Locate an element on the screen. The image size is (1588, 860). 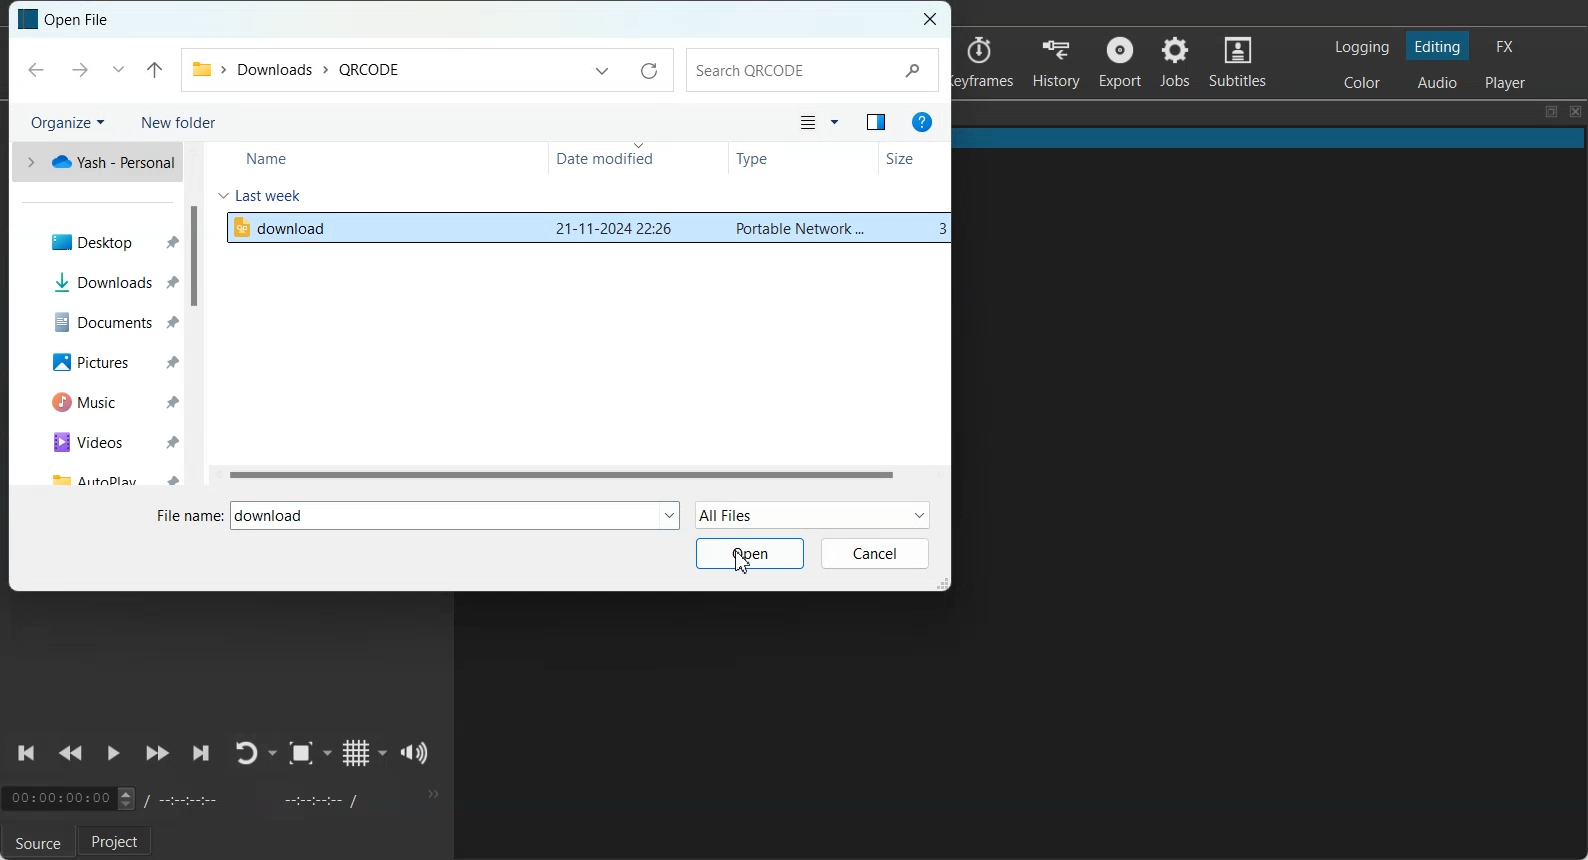
type is located at coordinates (802, 229).